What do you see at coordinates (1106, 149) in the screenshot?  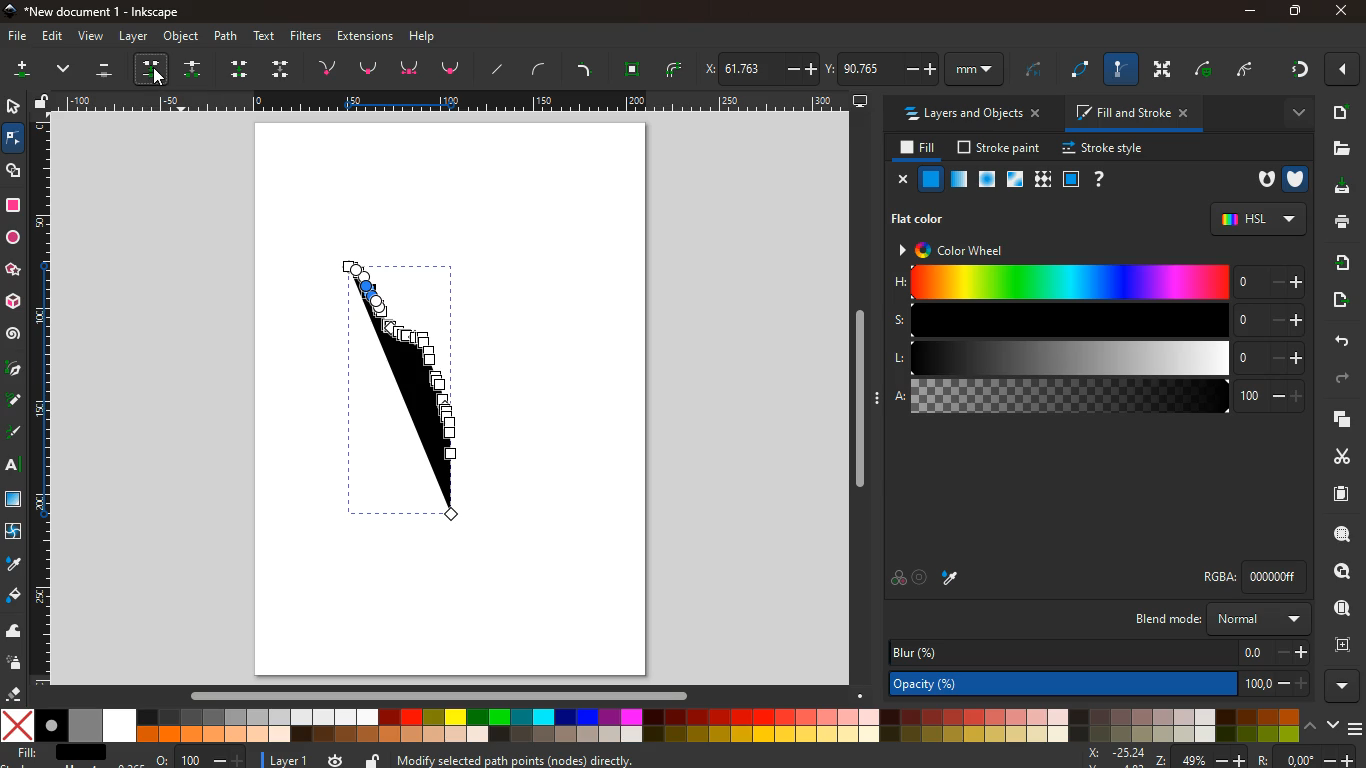 I see `stroke style` at bounding box center [1106, 149].